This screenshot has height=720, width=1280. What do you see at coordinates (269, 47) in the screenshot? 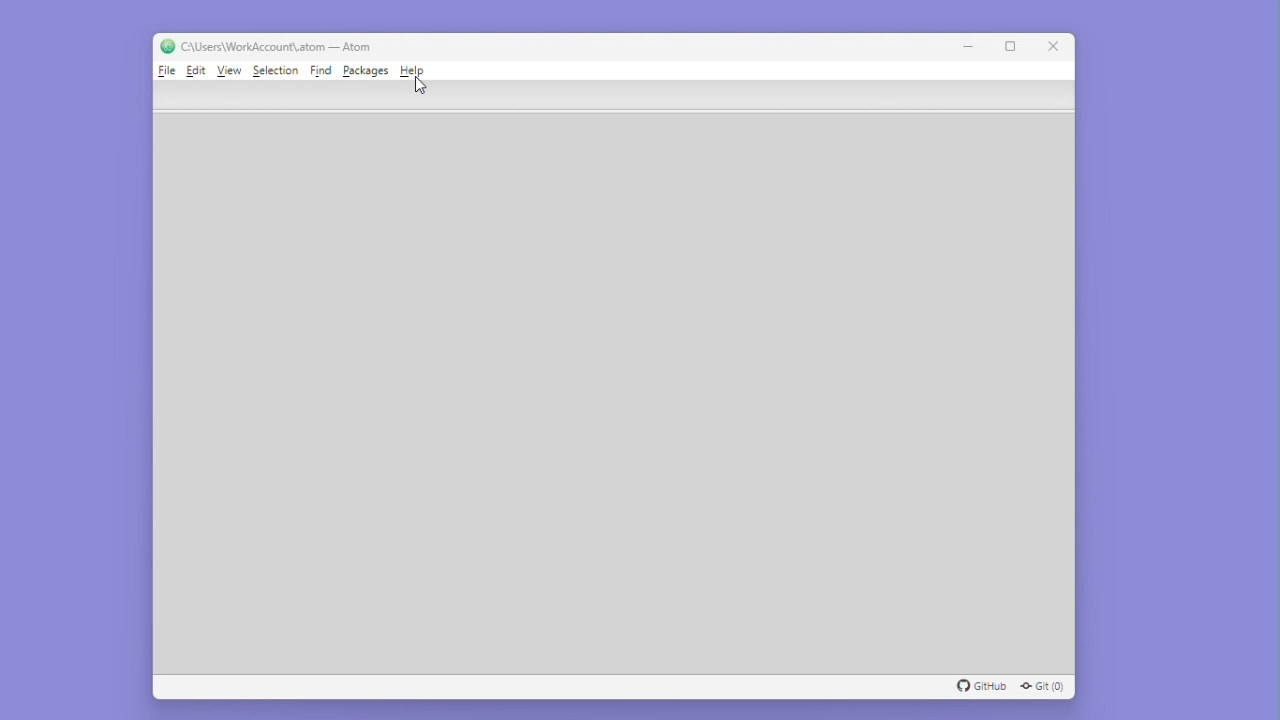
I see `C:\Users\WorkAccount\.atom — Atom` at bounding box center [269, 47].